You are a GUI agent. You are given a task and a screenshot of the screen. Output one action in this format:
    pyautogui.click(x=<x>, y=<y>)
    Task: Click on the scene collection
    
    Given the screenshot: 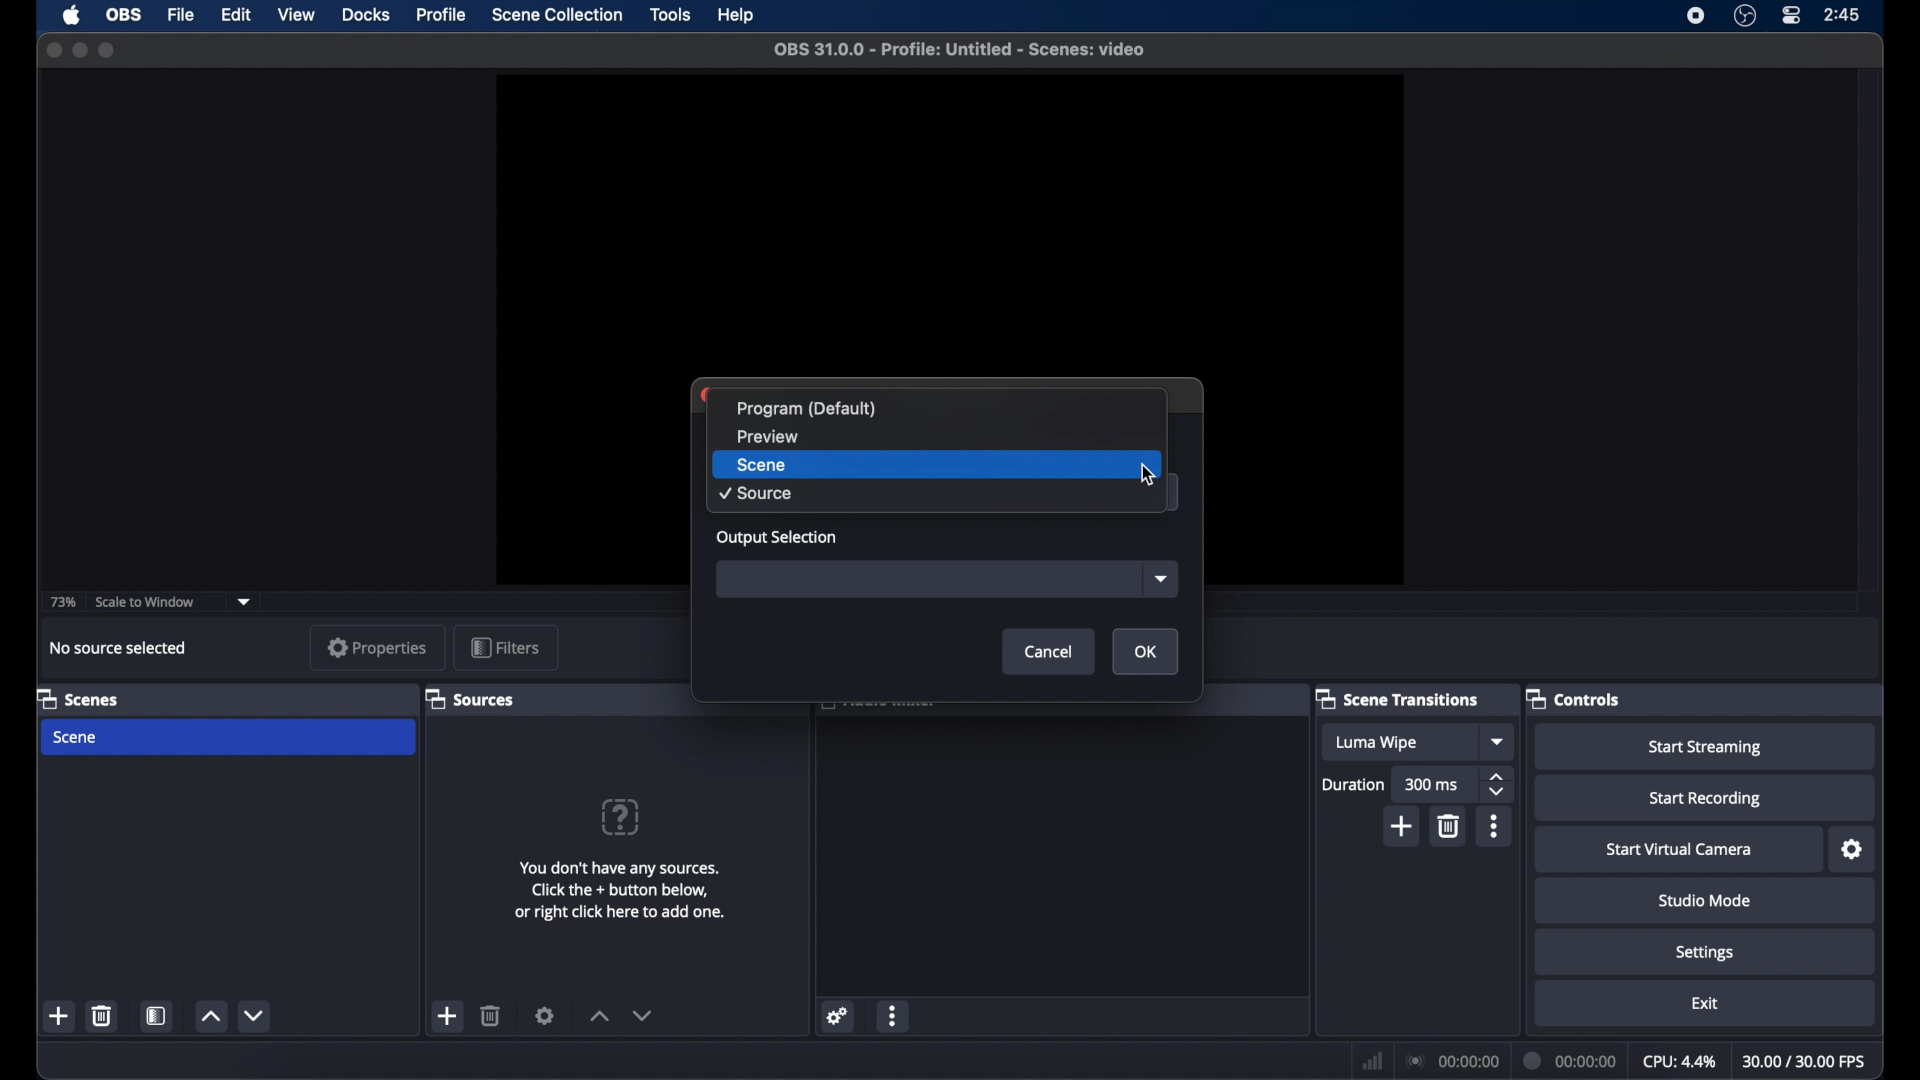 What is the action you would take?
    pyautogui.click(x=556, y=15)
    